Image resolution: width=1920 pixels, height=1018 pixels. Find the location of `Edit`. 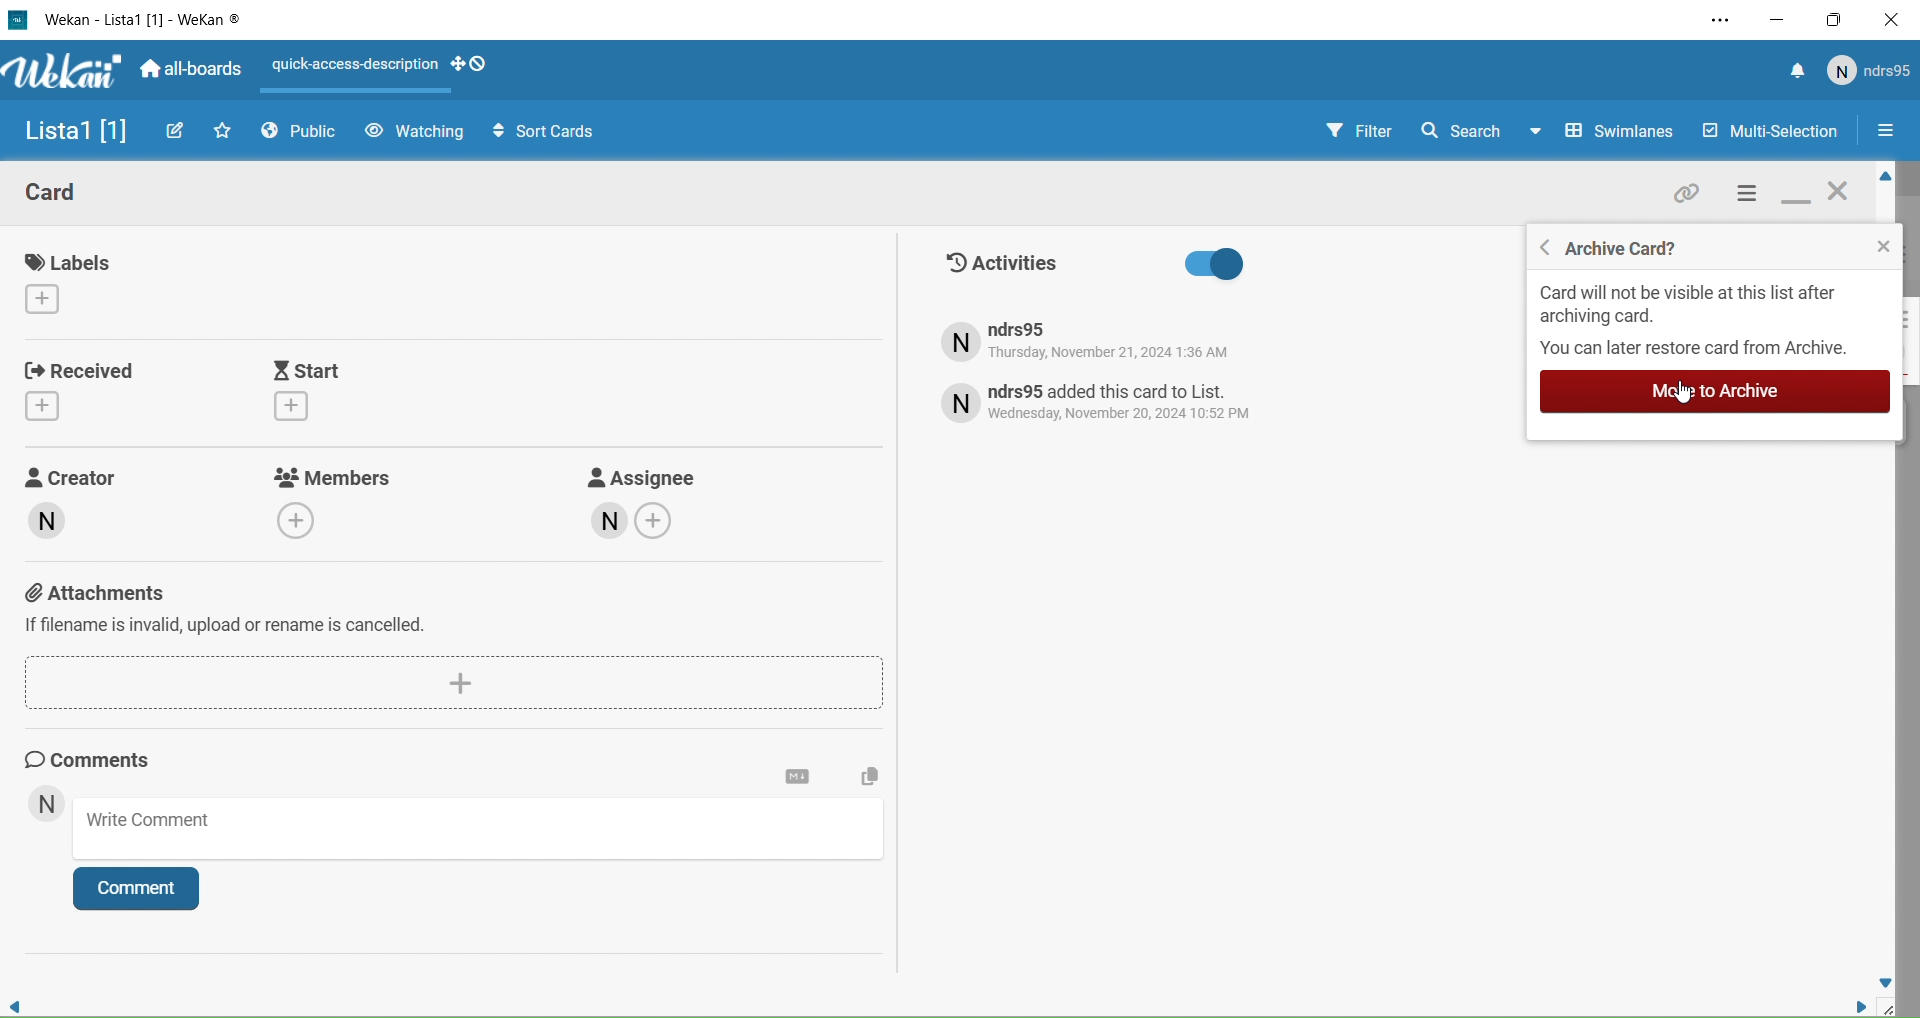

Edit is located at coordinates (177, 132).